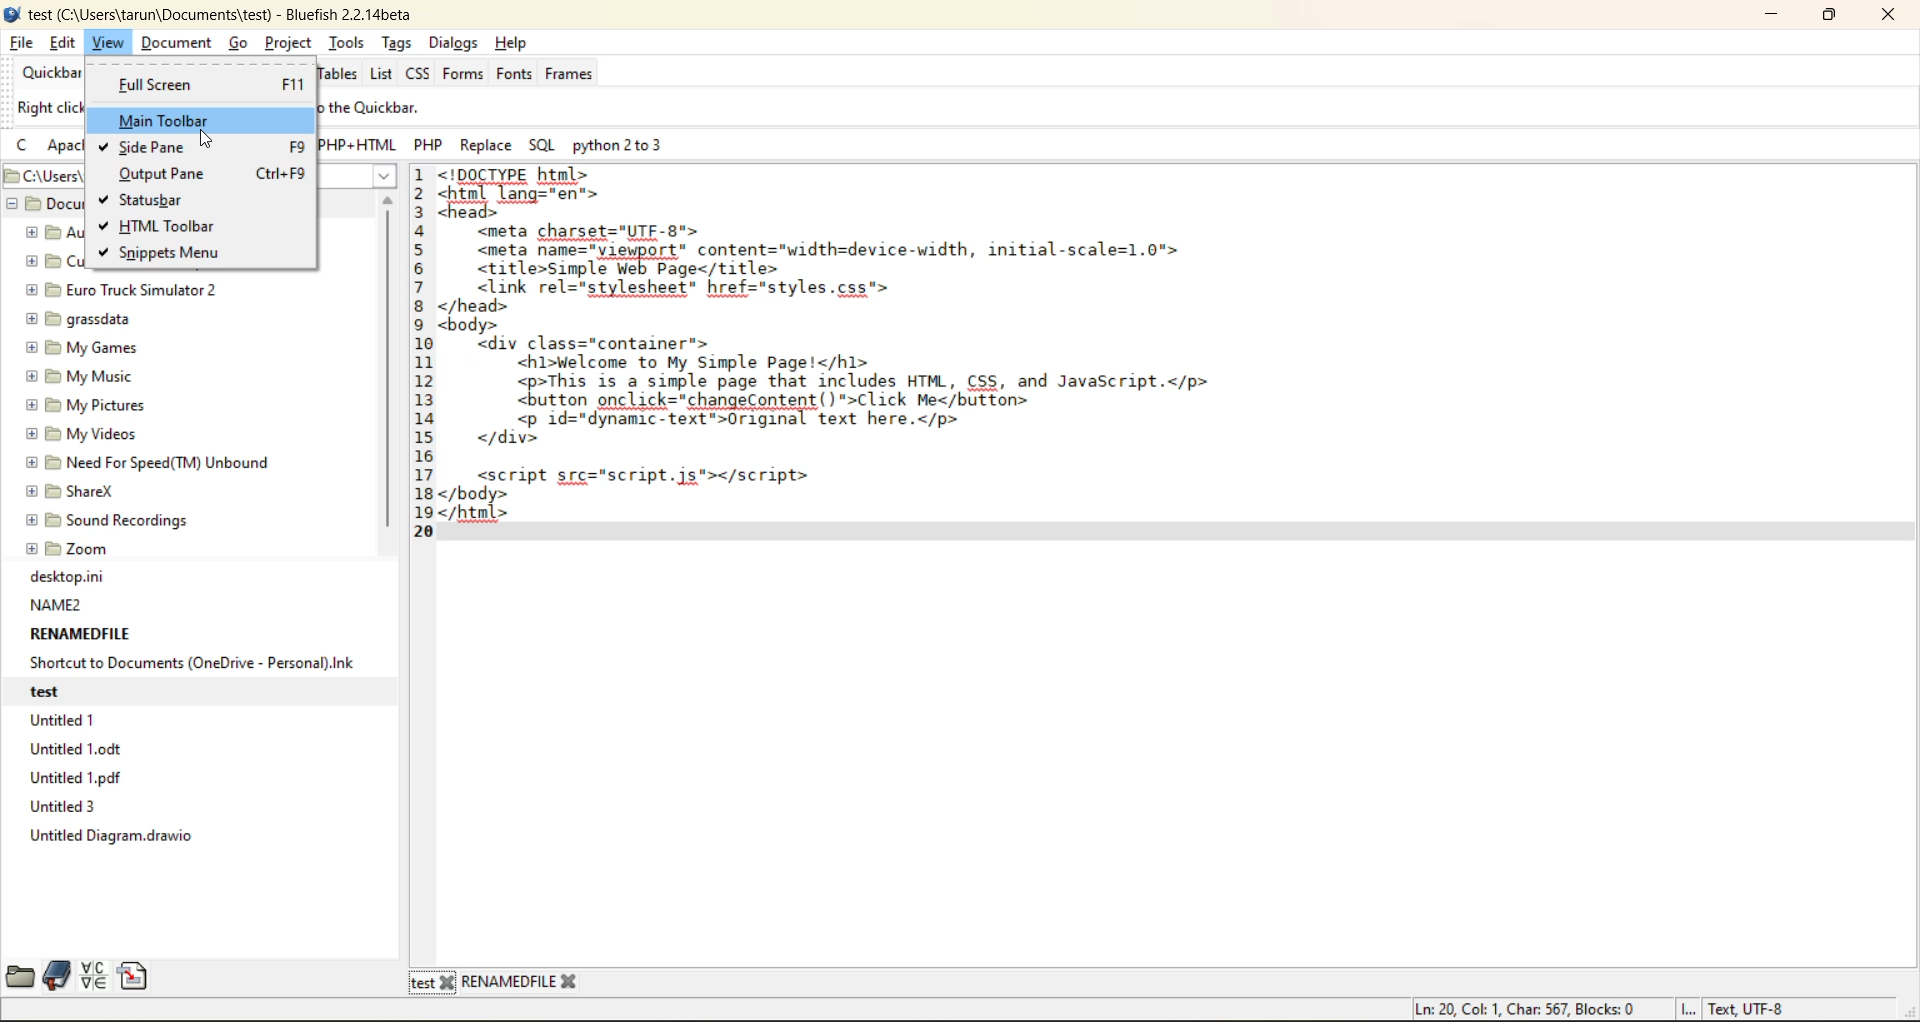 Image resolution: width=1920 pixels, height=1022 pixels. I want to click on # 9 My Games, so click(81, 348).